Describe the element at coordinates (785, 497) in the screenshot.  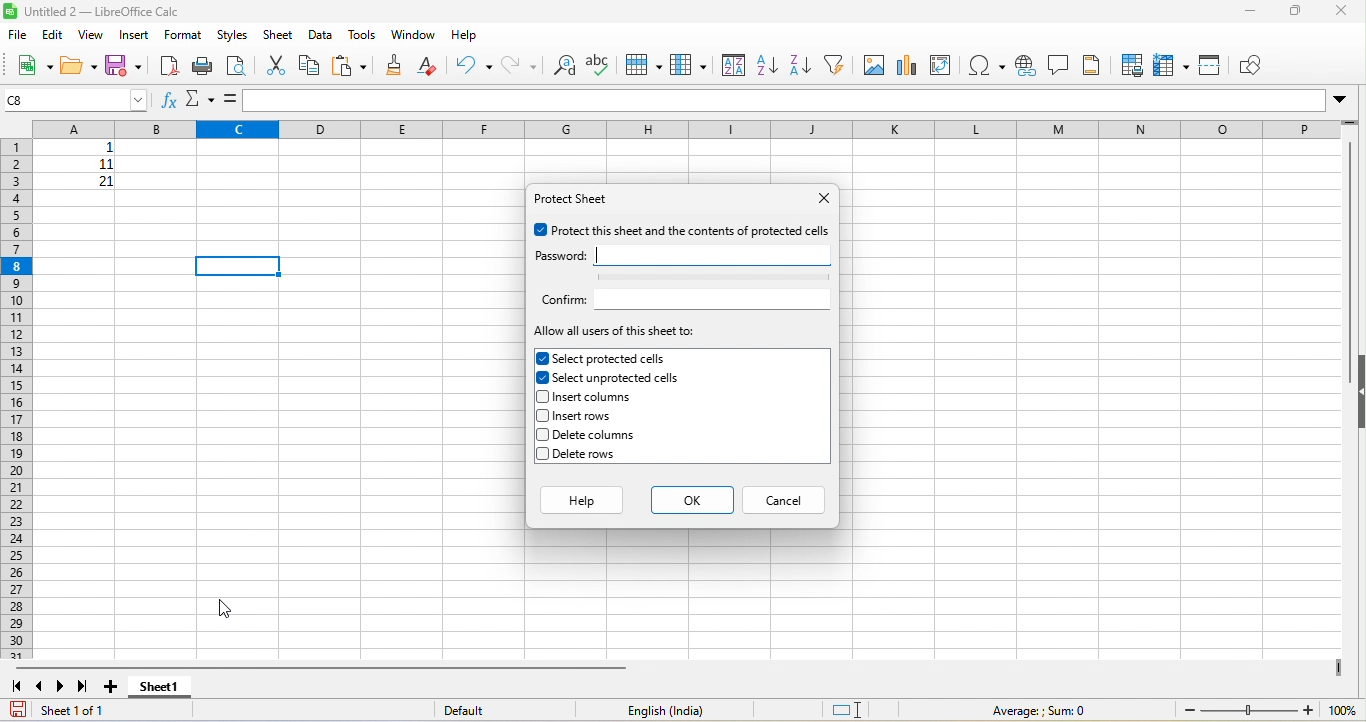
I see `cancel` at that location.